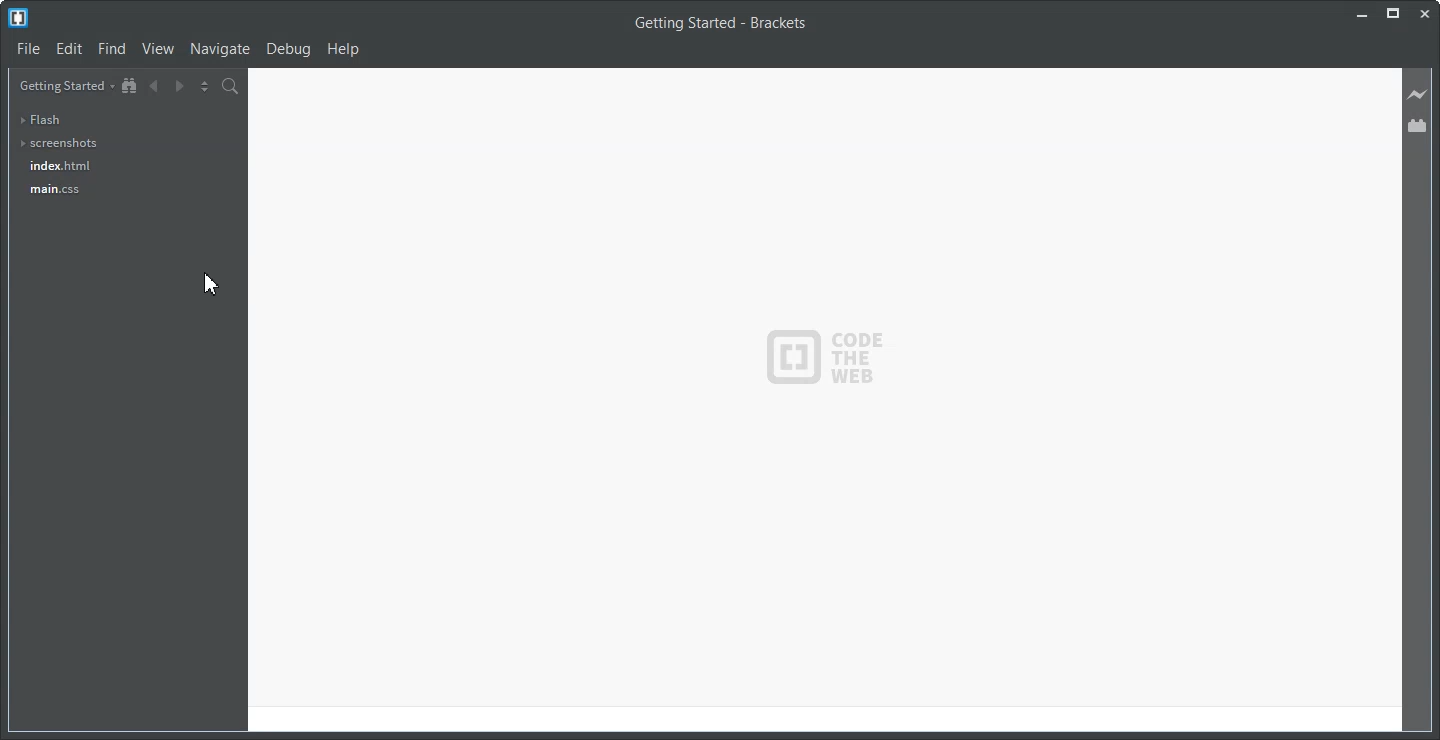 This screenshot has height=740, width=1440. What do you see at coordinates (824, 356) in the screenshot?
I see `Logo` at bounding box center [824, 356].